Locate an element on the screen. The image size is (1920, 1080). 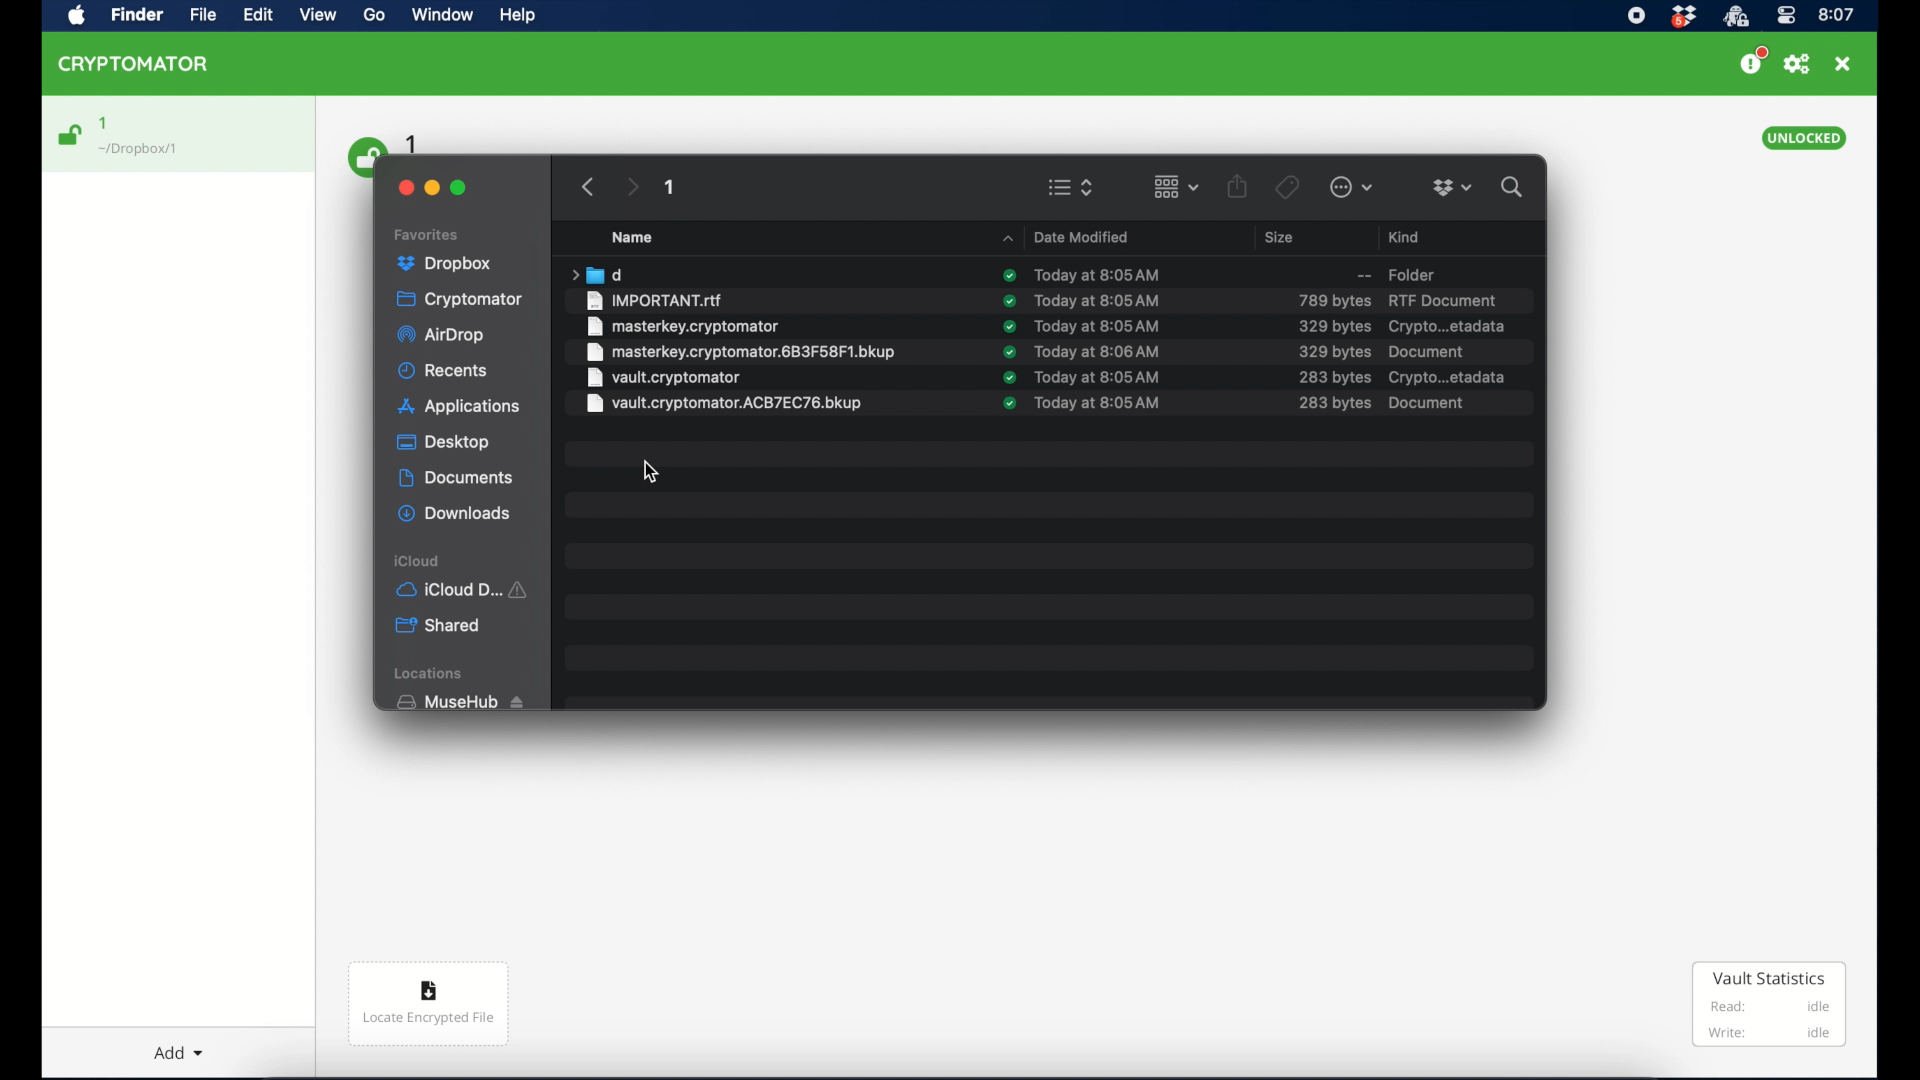
time is located at coordinates (1837, 14).